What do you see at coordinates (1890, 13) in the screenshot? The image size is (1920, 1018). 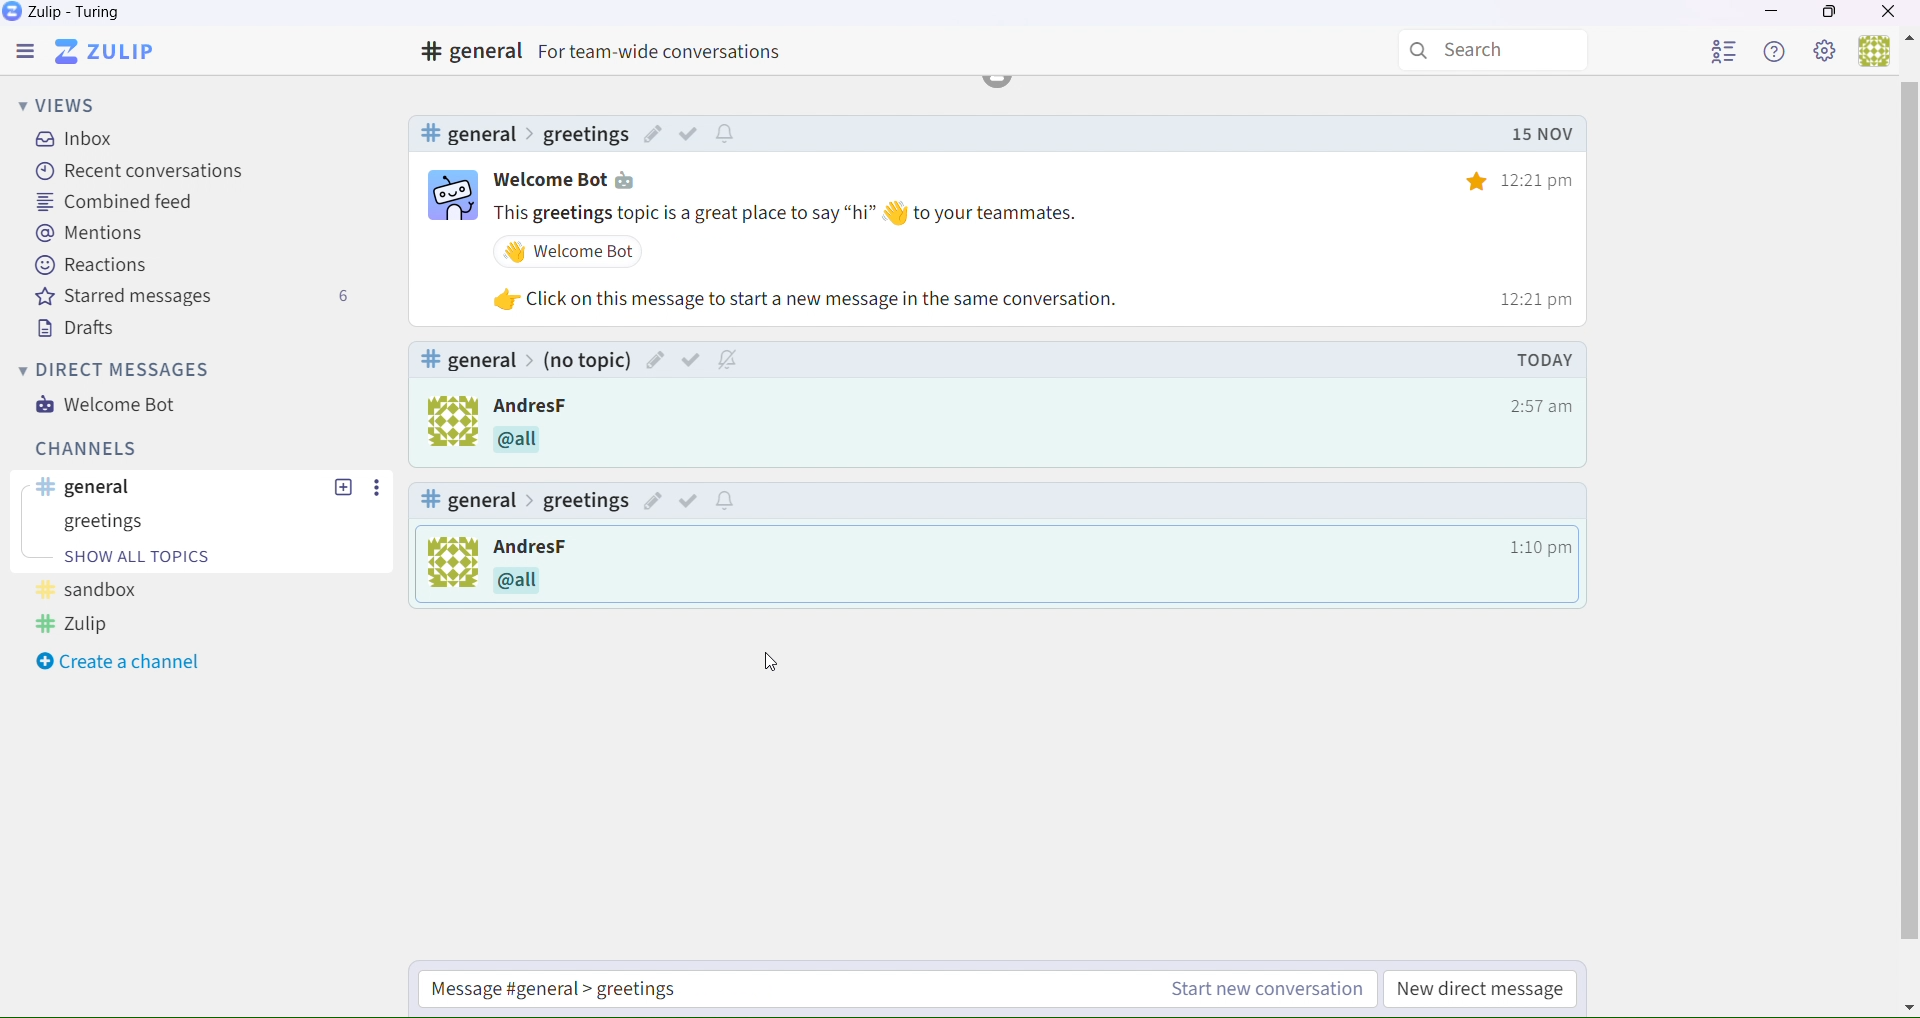 I see `Close` at bounding box center [1890, 13].